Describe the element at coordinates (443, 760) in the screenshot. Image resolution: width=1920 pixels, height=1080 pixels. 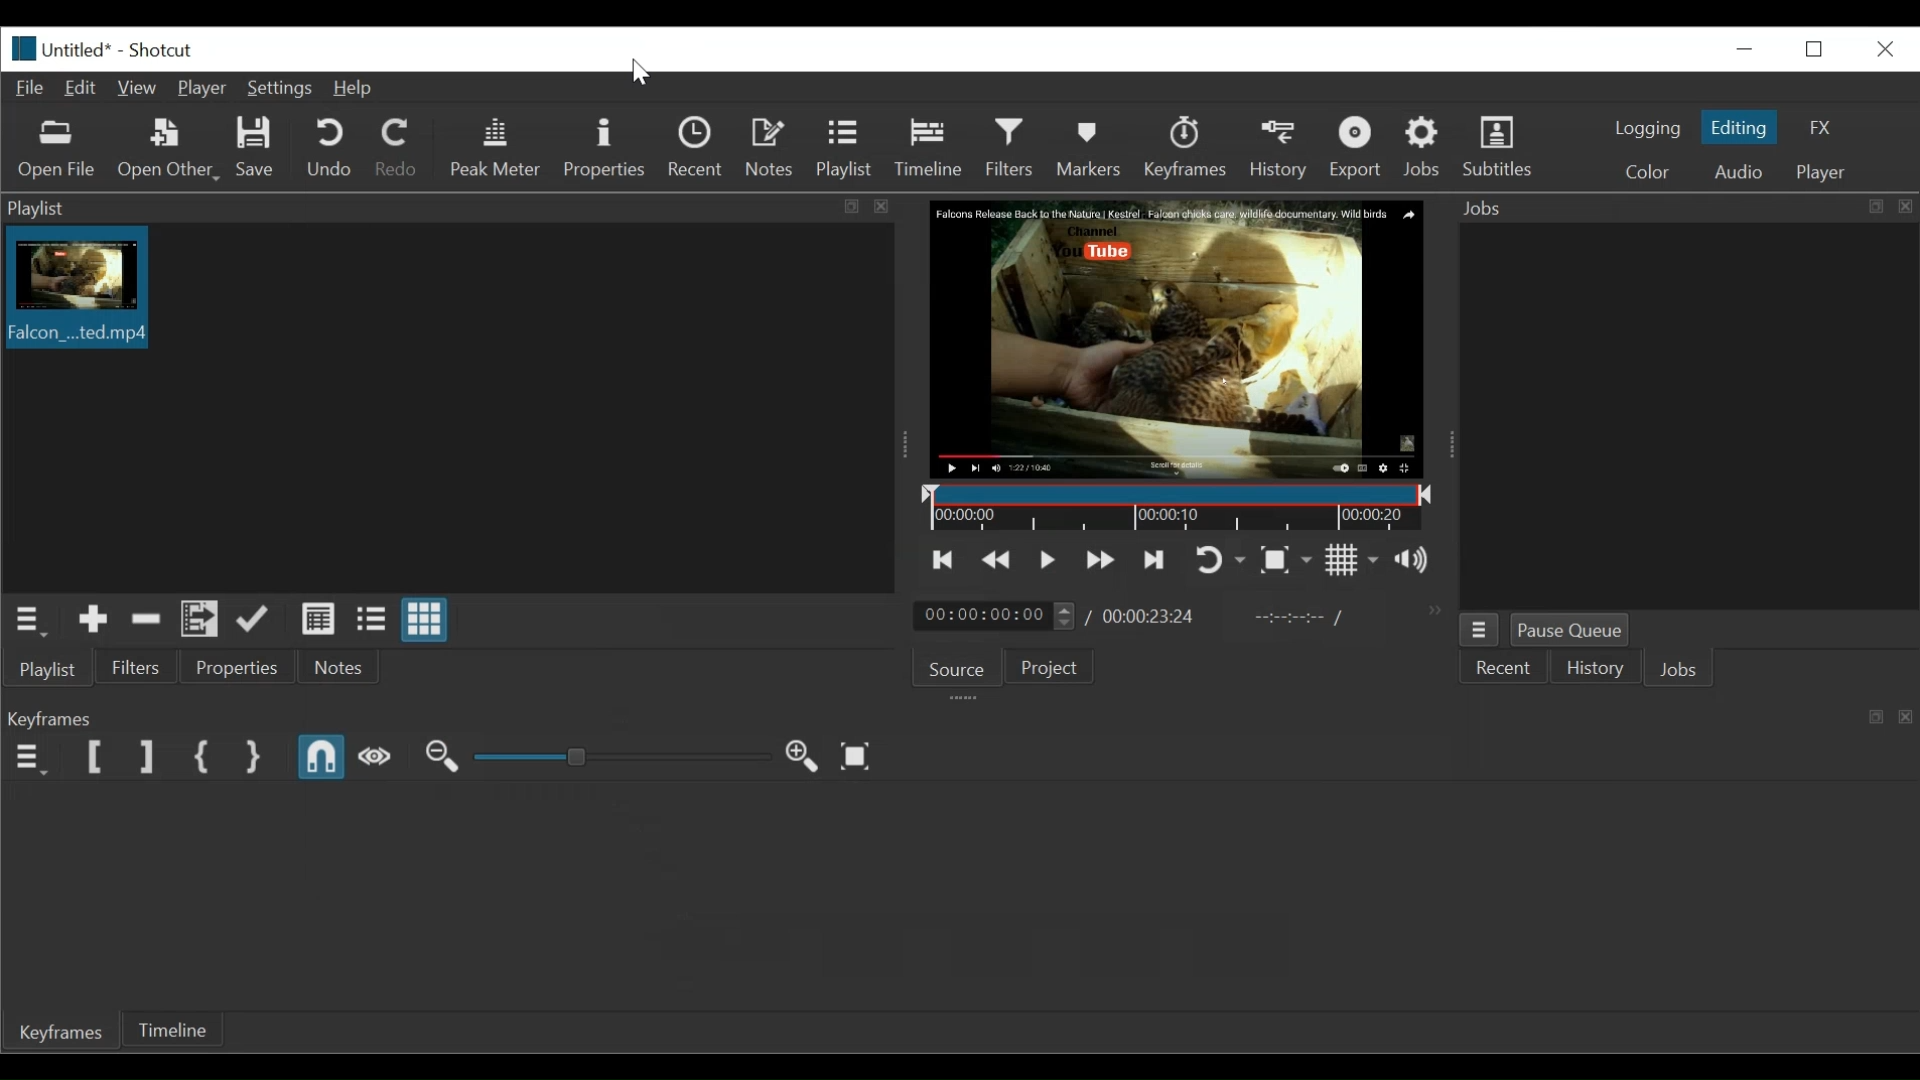
I see `Zoom keyframe out` at that location.